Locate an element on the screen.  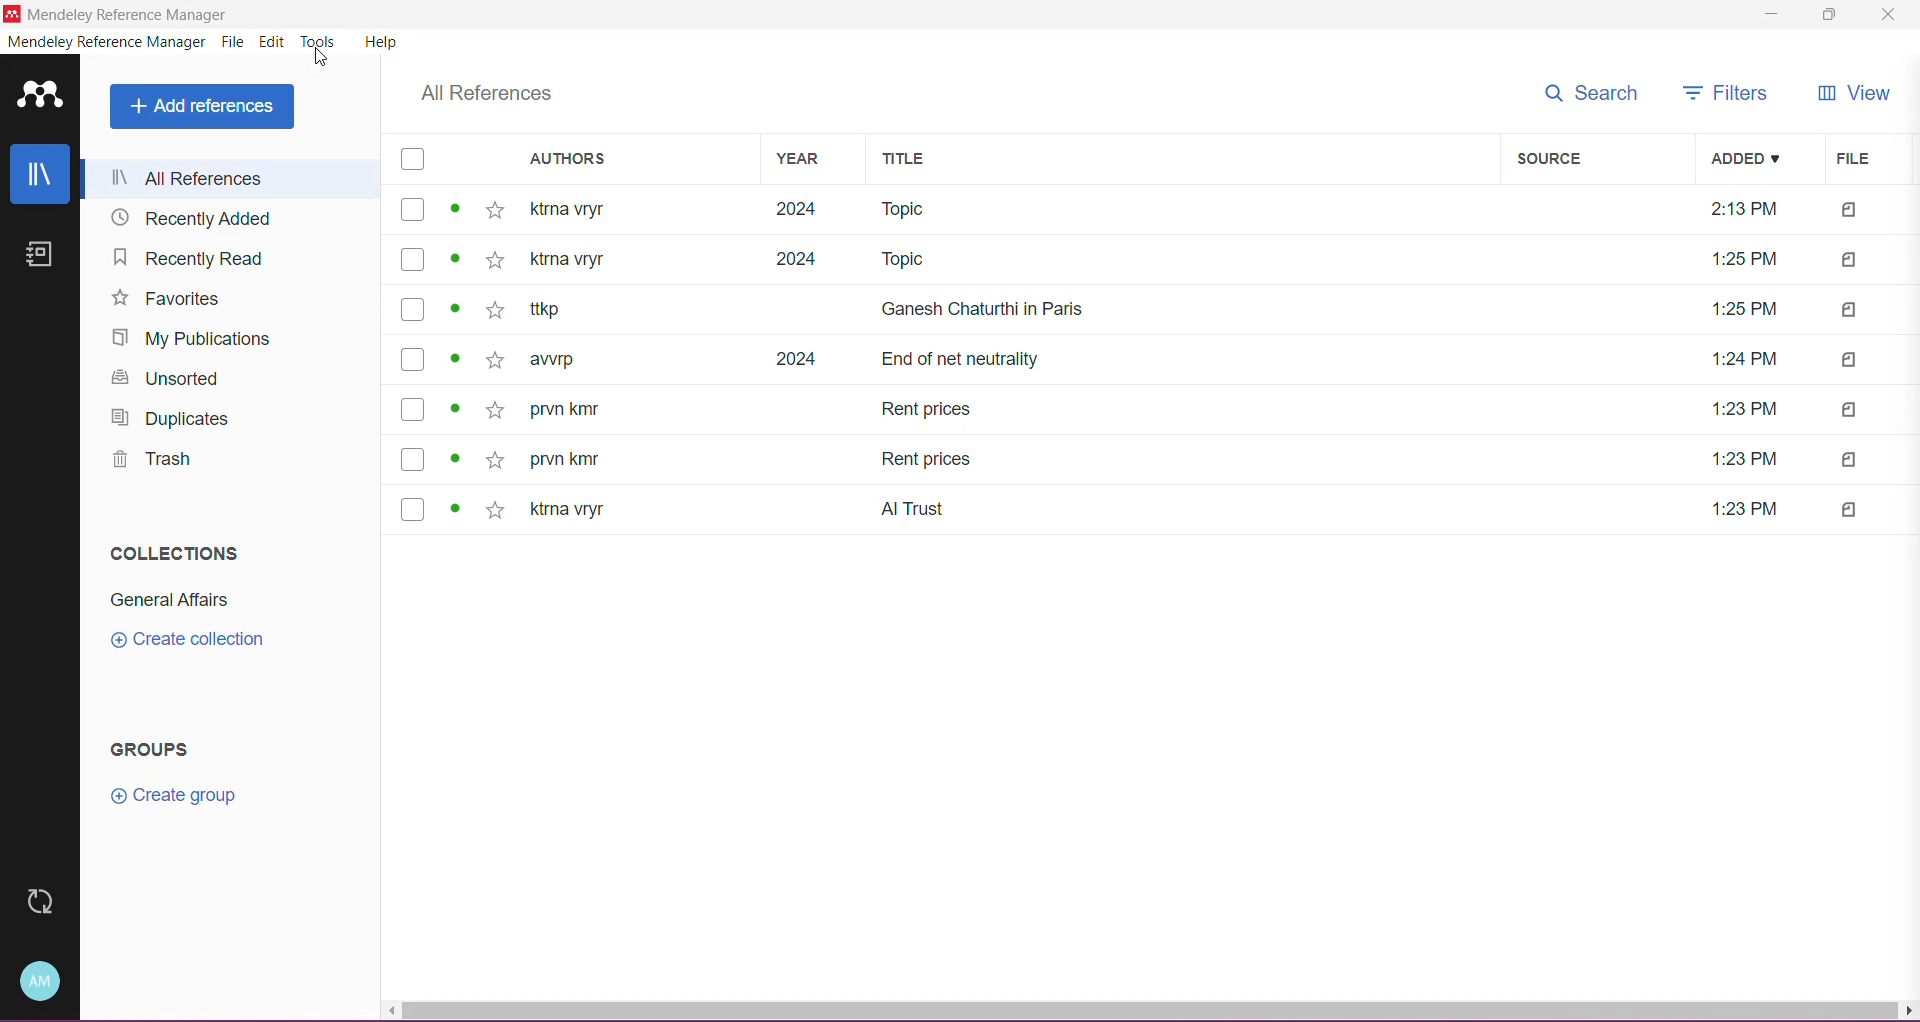
author is located at coordinates (553, 361).